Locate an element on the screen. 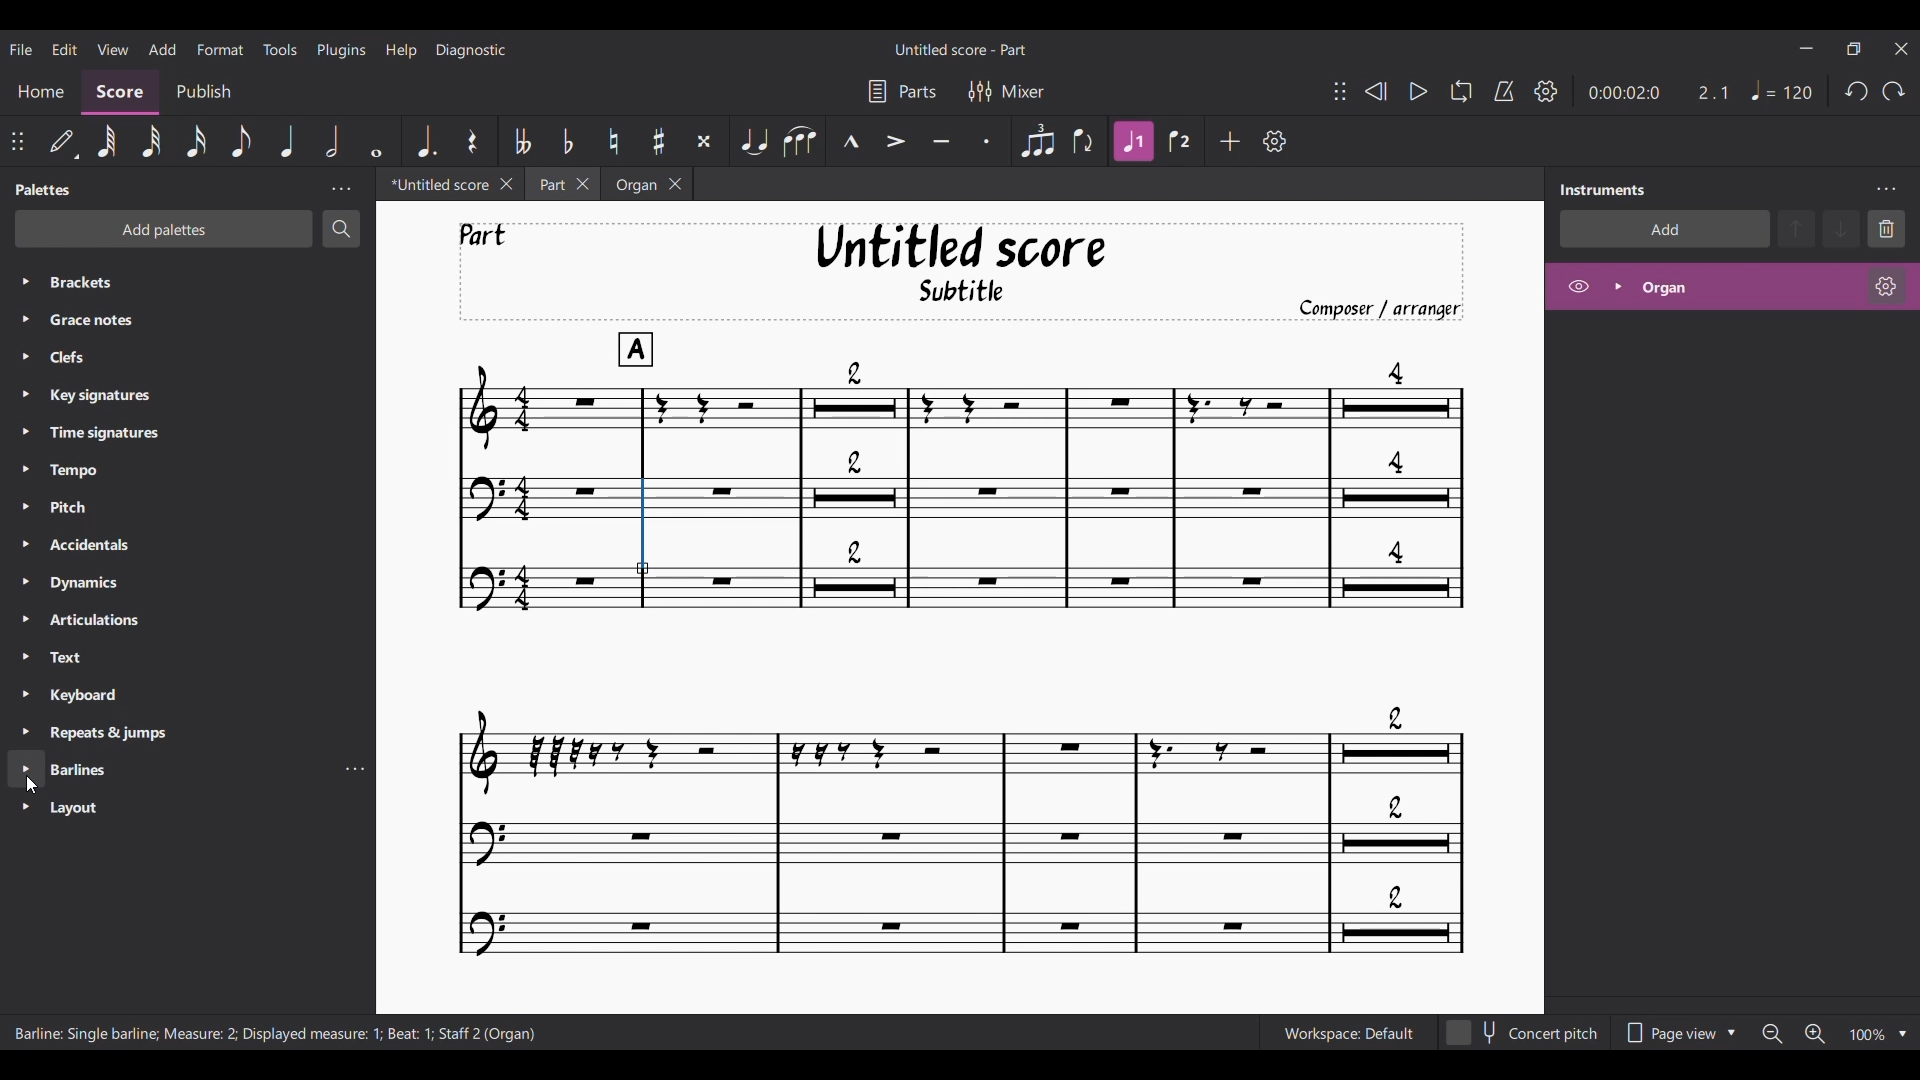 Image resolution: width=1920 pixels, height=1080 pixels. Search is located at coordinates (341, 229).